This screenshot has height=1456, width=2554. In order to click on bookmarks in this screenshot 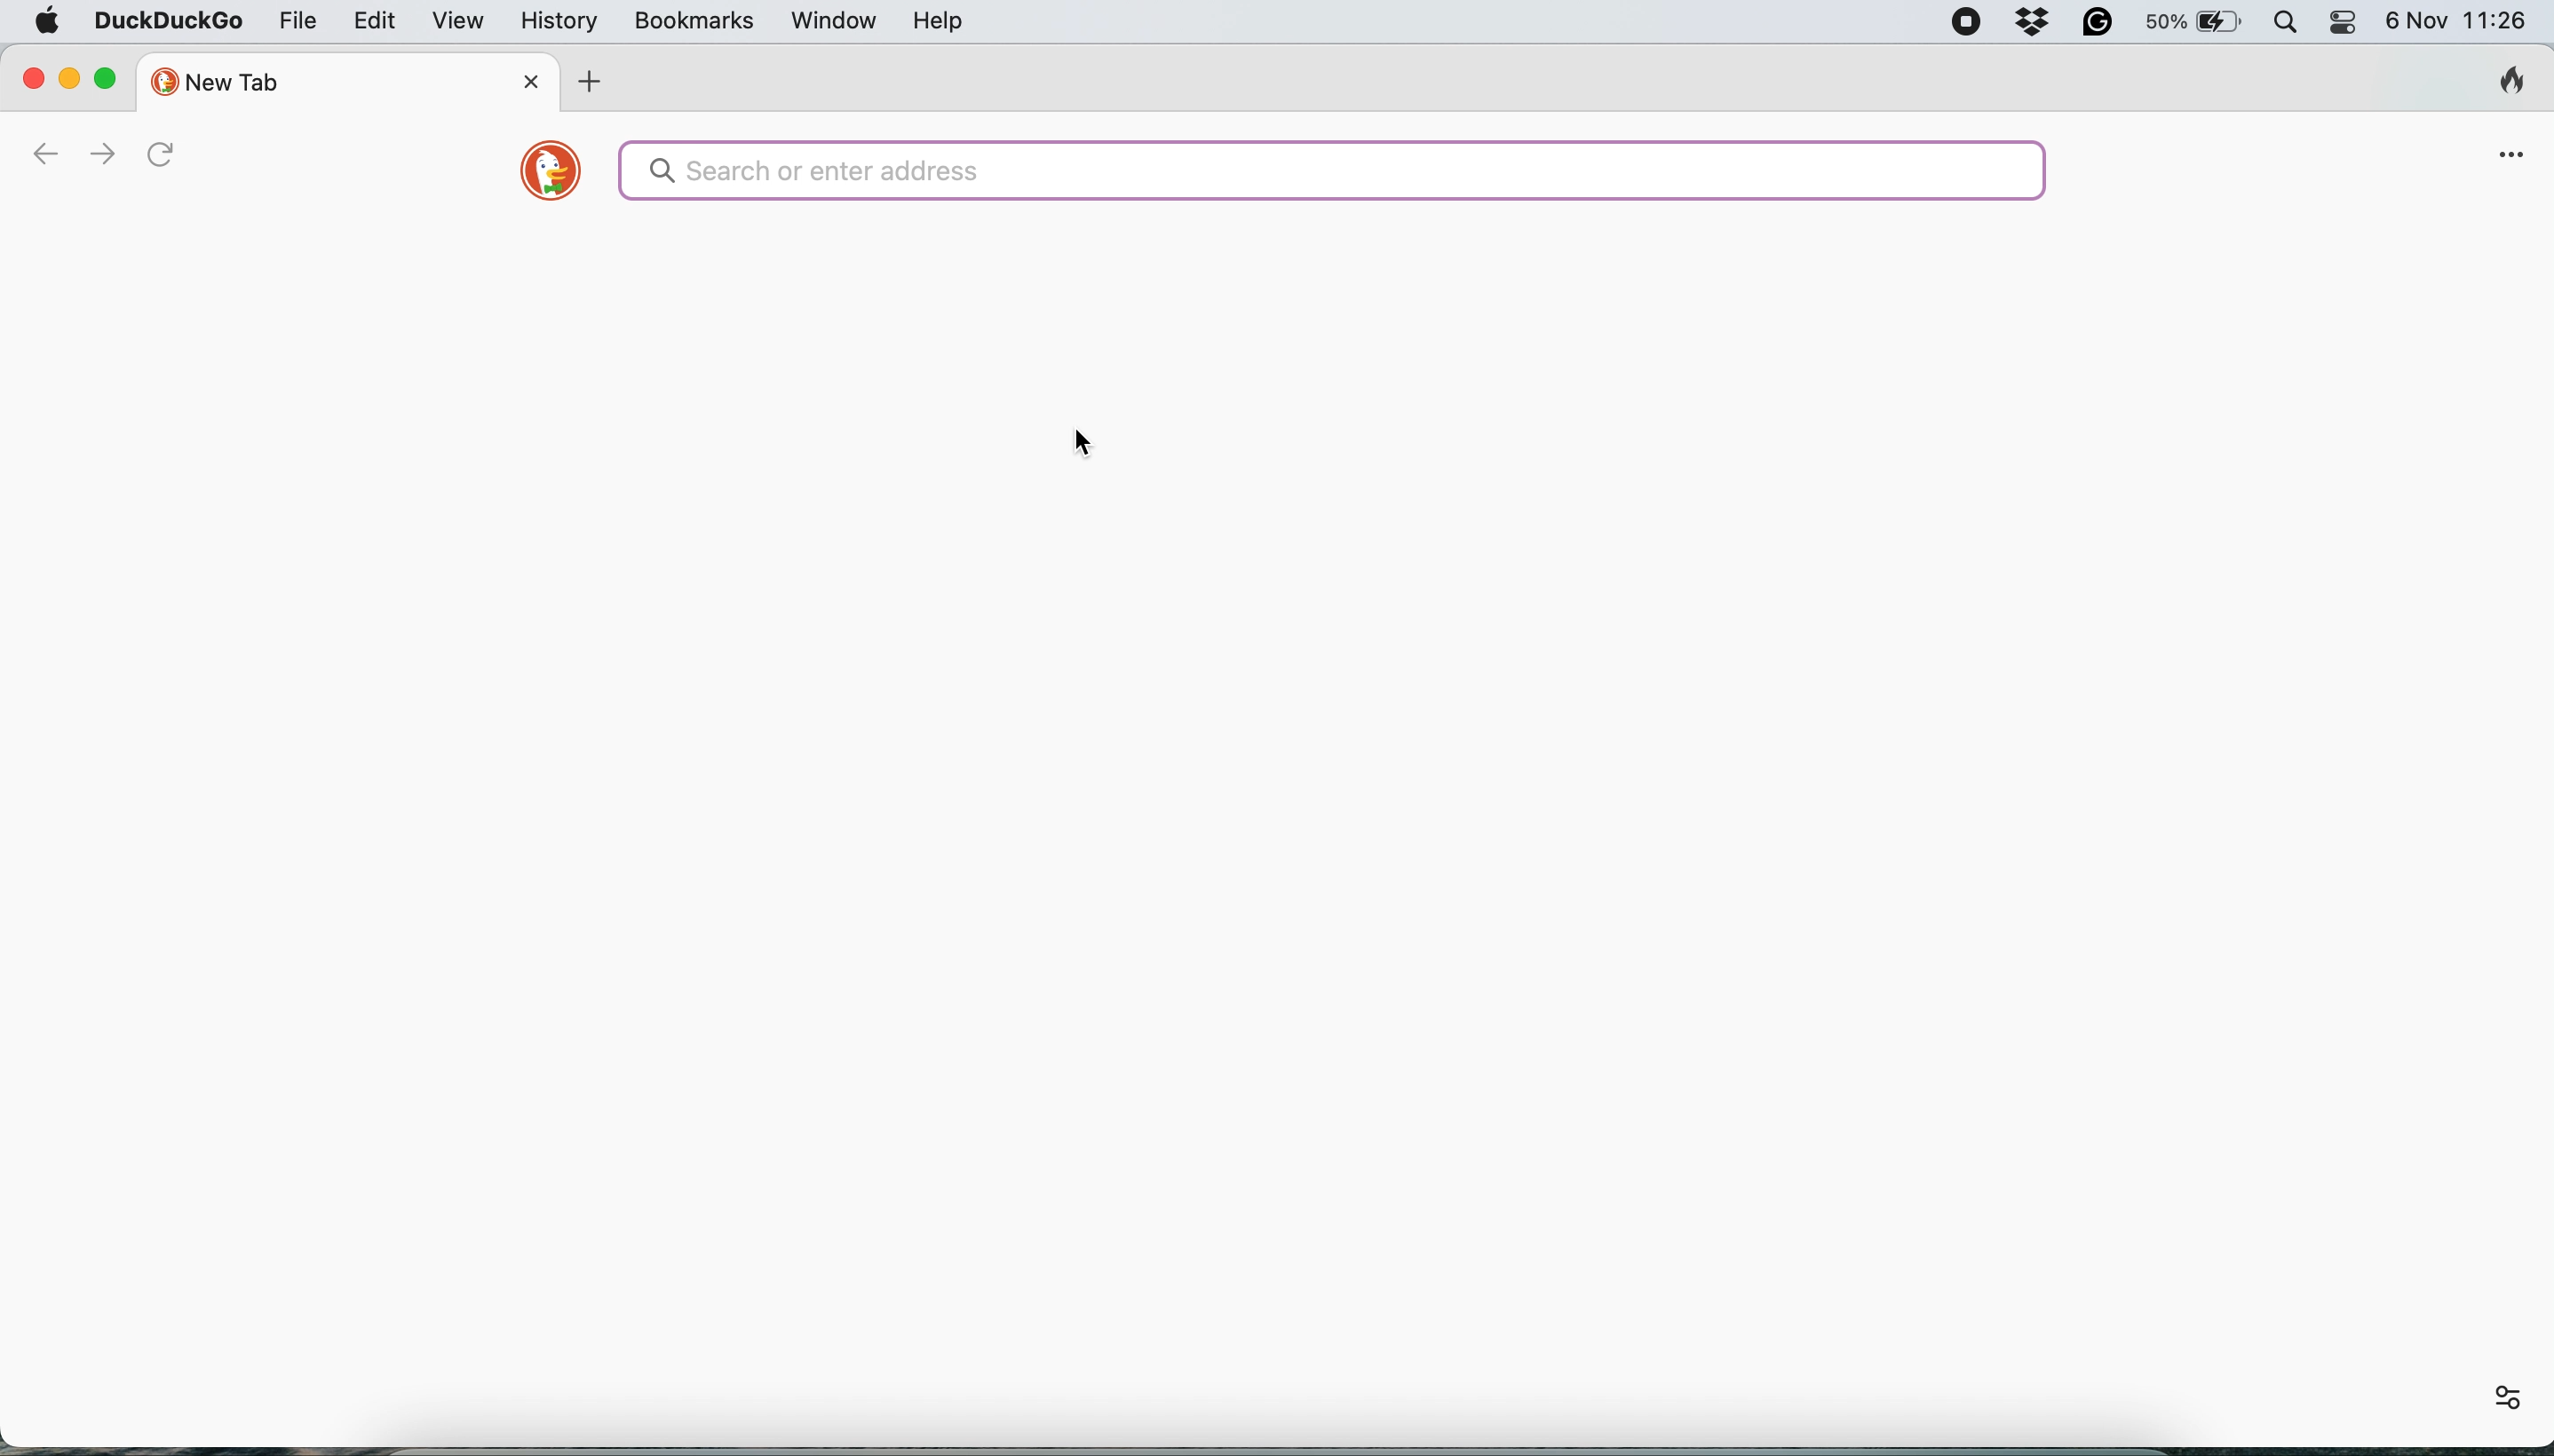, I will do `click(692, 20)`.